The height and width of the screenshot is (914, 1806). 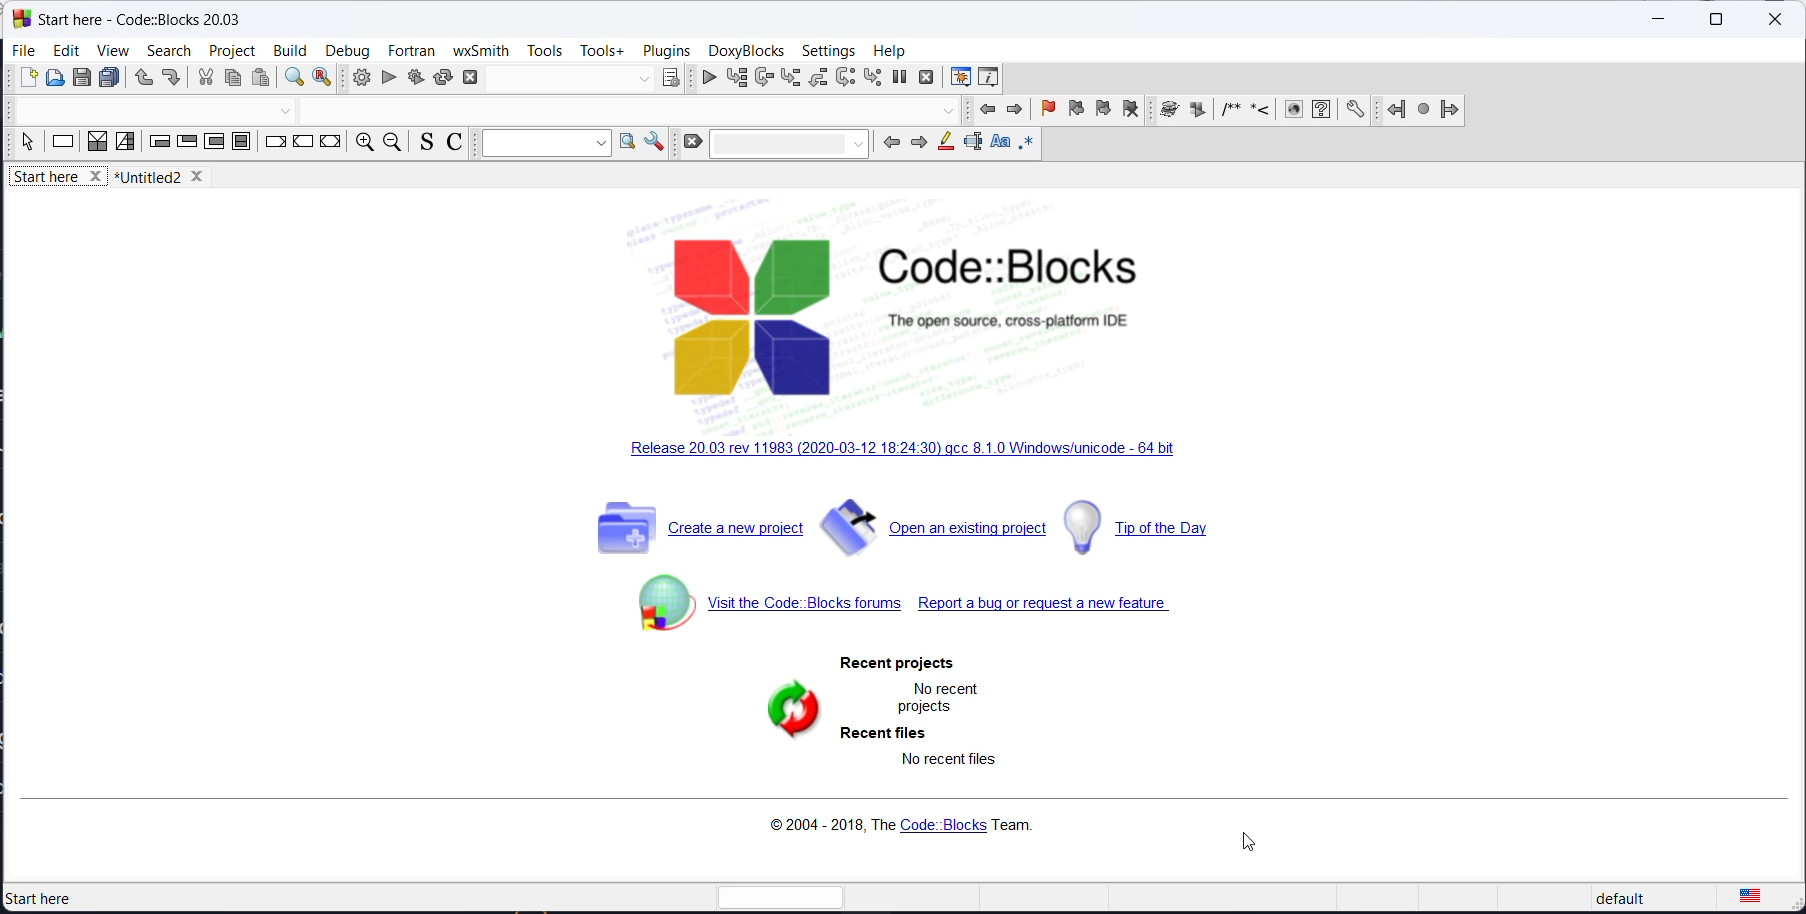 What do you see at coordinates (186, 144) in the screenshot?
I see `exit condition loop` at bounding box center [186, 144].